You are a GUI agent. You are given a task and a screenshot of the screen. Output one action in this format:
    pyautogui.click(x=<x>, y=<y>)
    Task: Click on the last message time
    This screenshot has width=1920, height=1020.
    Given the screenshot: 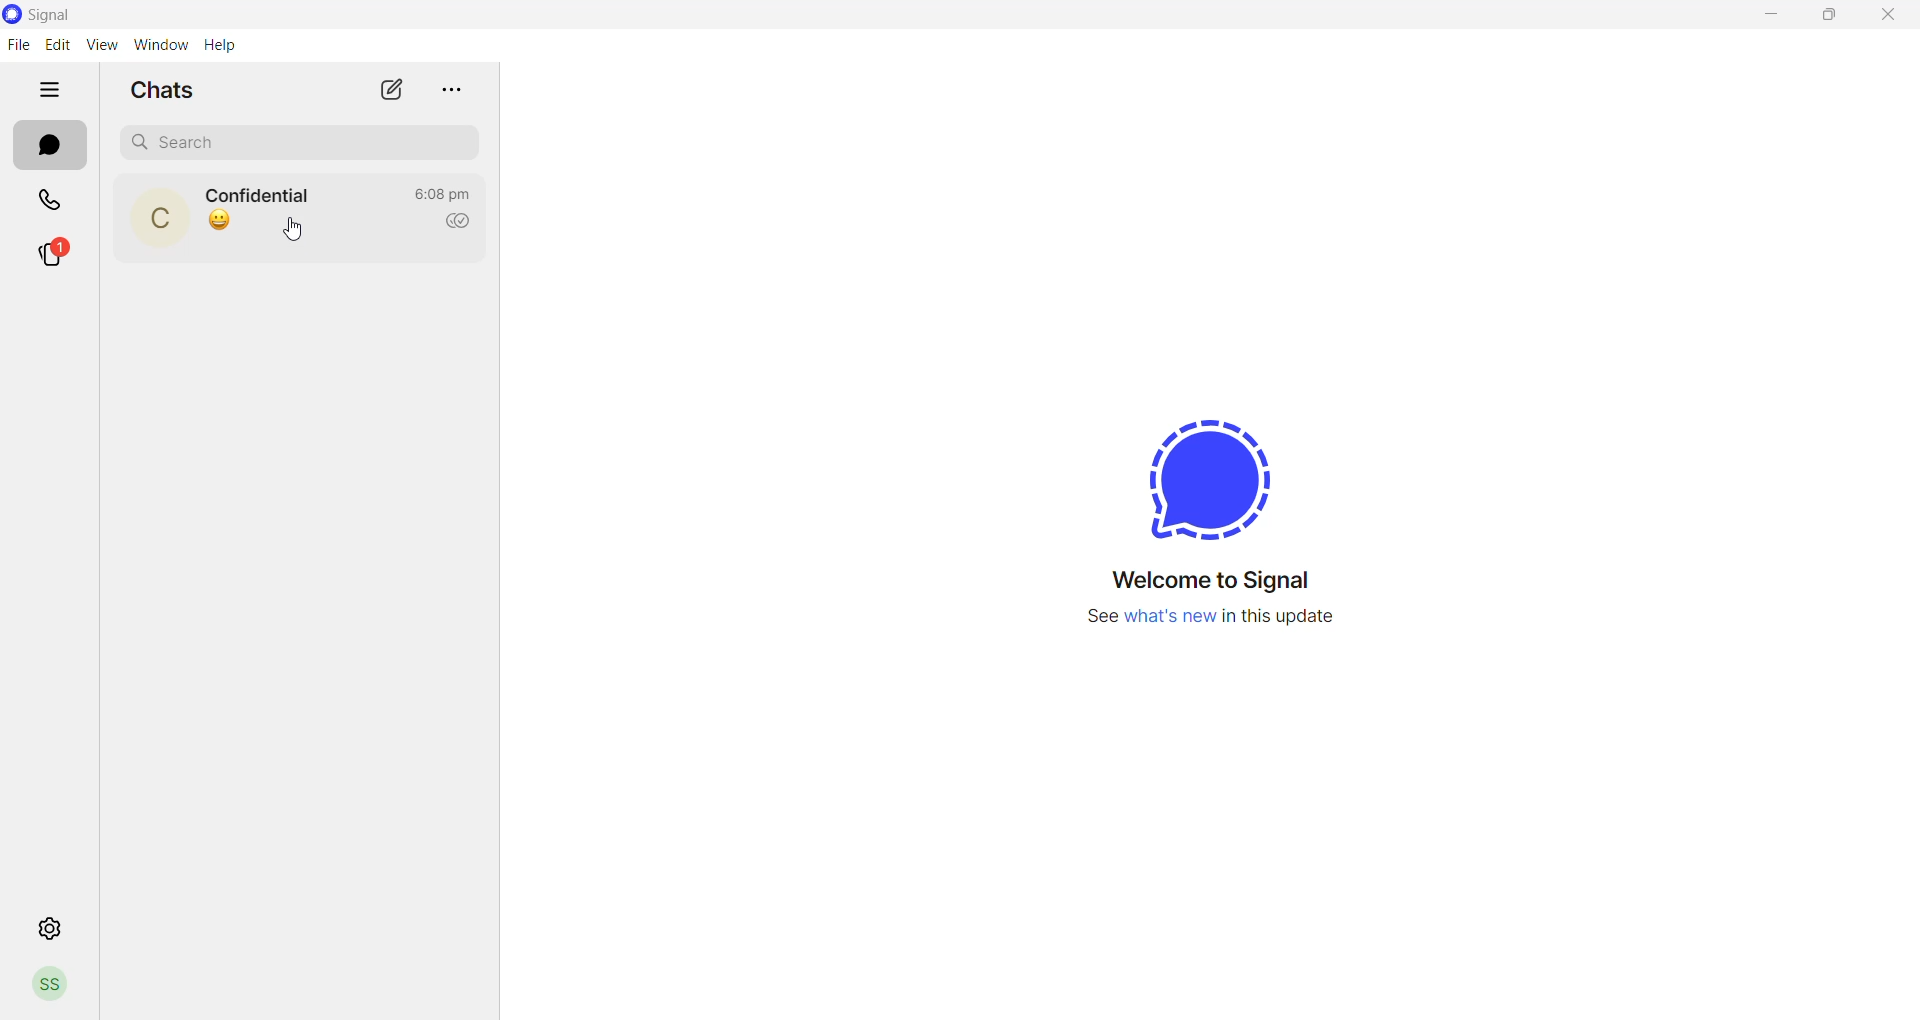 What is the action you would take?
    pyautogui.click(x=445, y=193)
    